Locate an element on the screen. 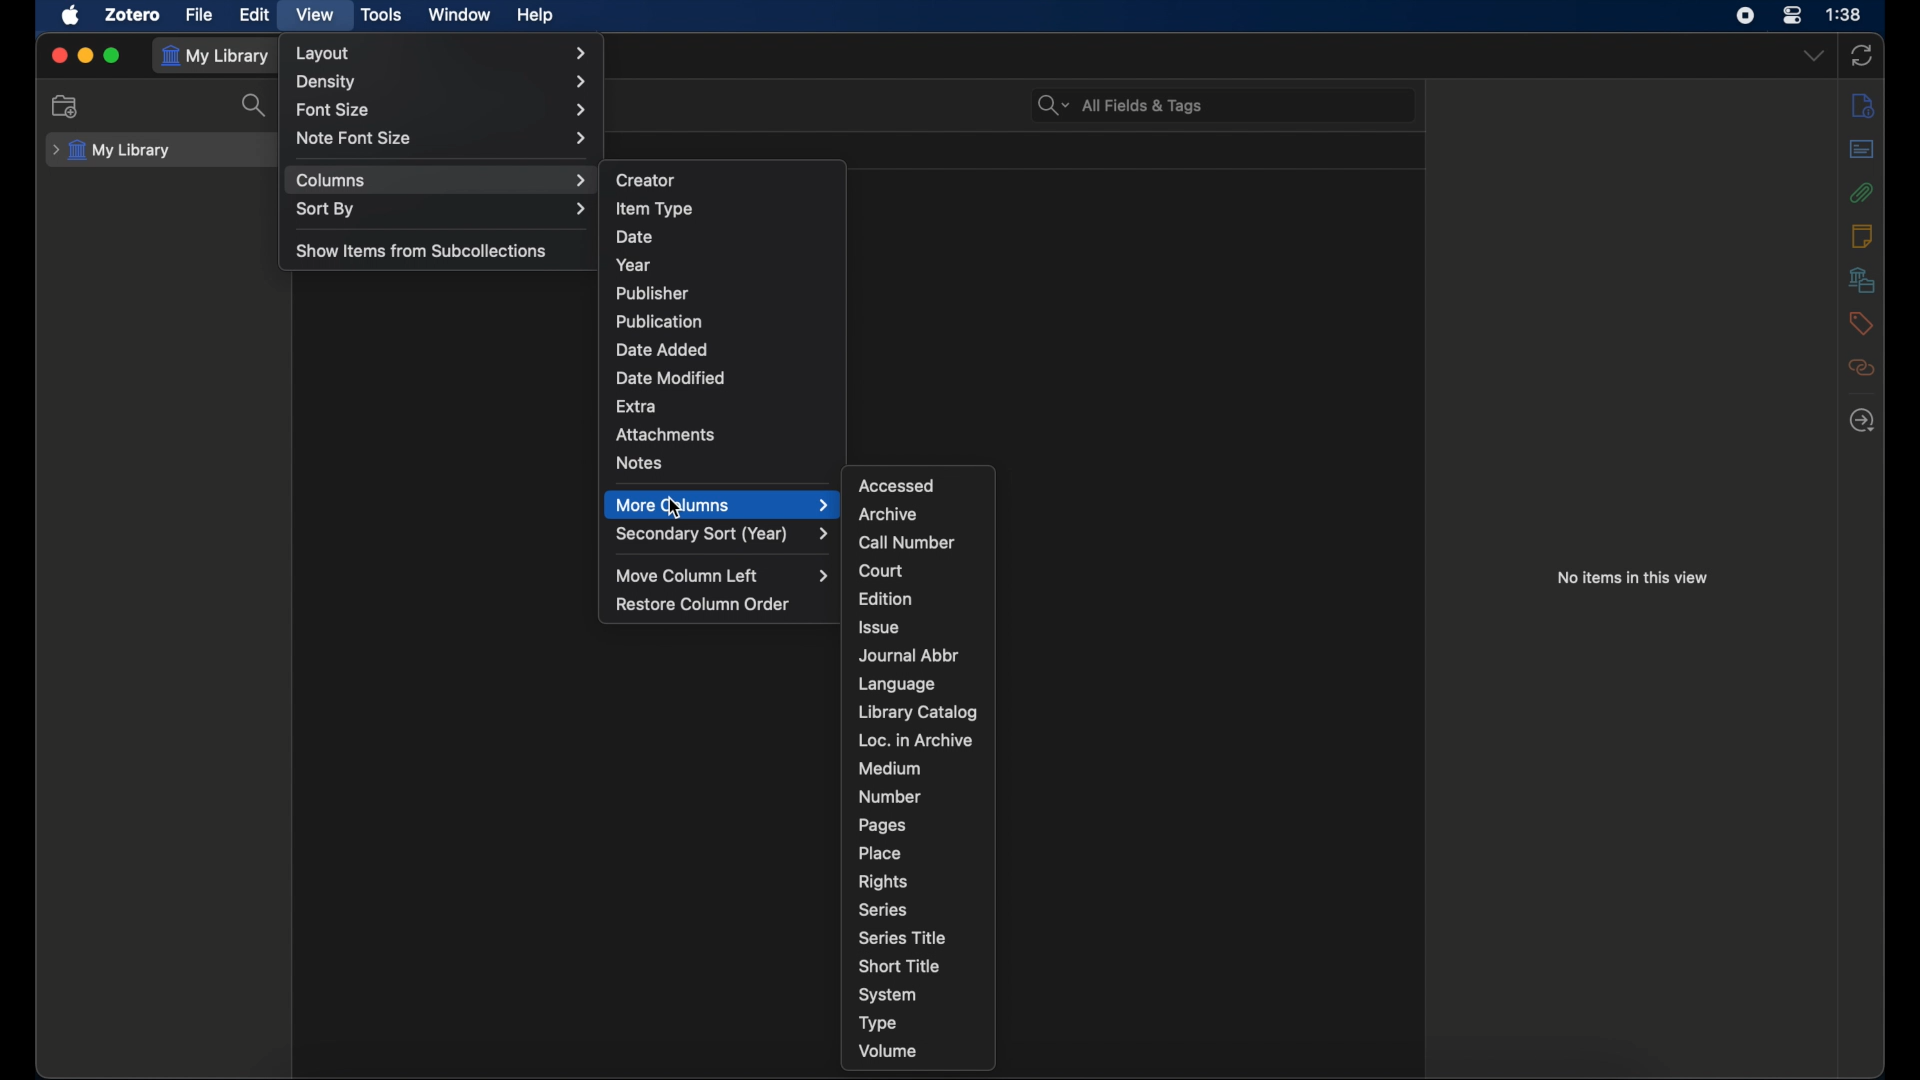 The image size is (1920, 1080). close is located at coordinates (58, 55).